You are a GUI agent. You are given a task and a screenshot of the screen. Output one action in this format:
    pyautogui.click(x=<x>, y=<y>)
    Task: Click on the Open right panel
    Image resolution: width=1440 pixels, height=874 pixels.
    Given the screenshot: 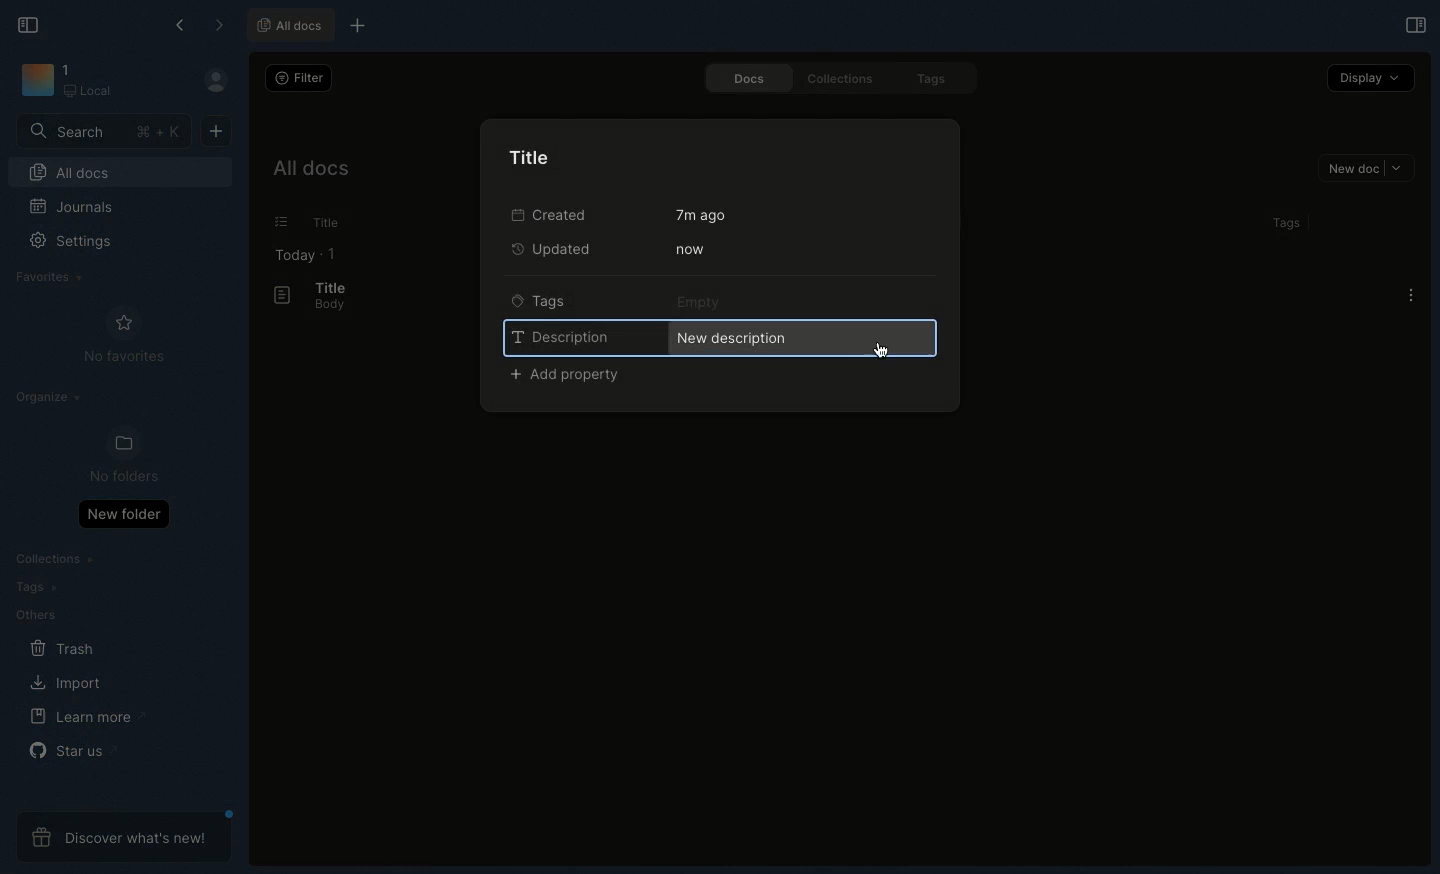 What is the action you would take?
    pyautogui.click(x=1413, y=24)
    